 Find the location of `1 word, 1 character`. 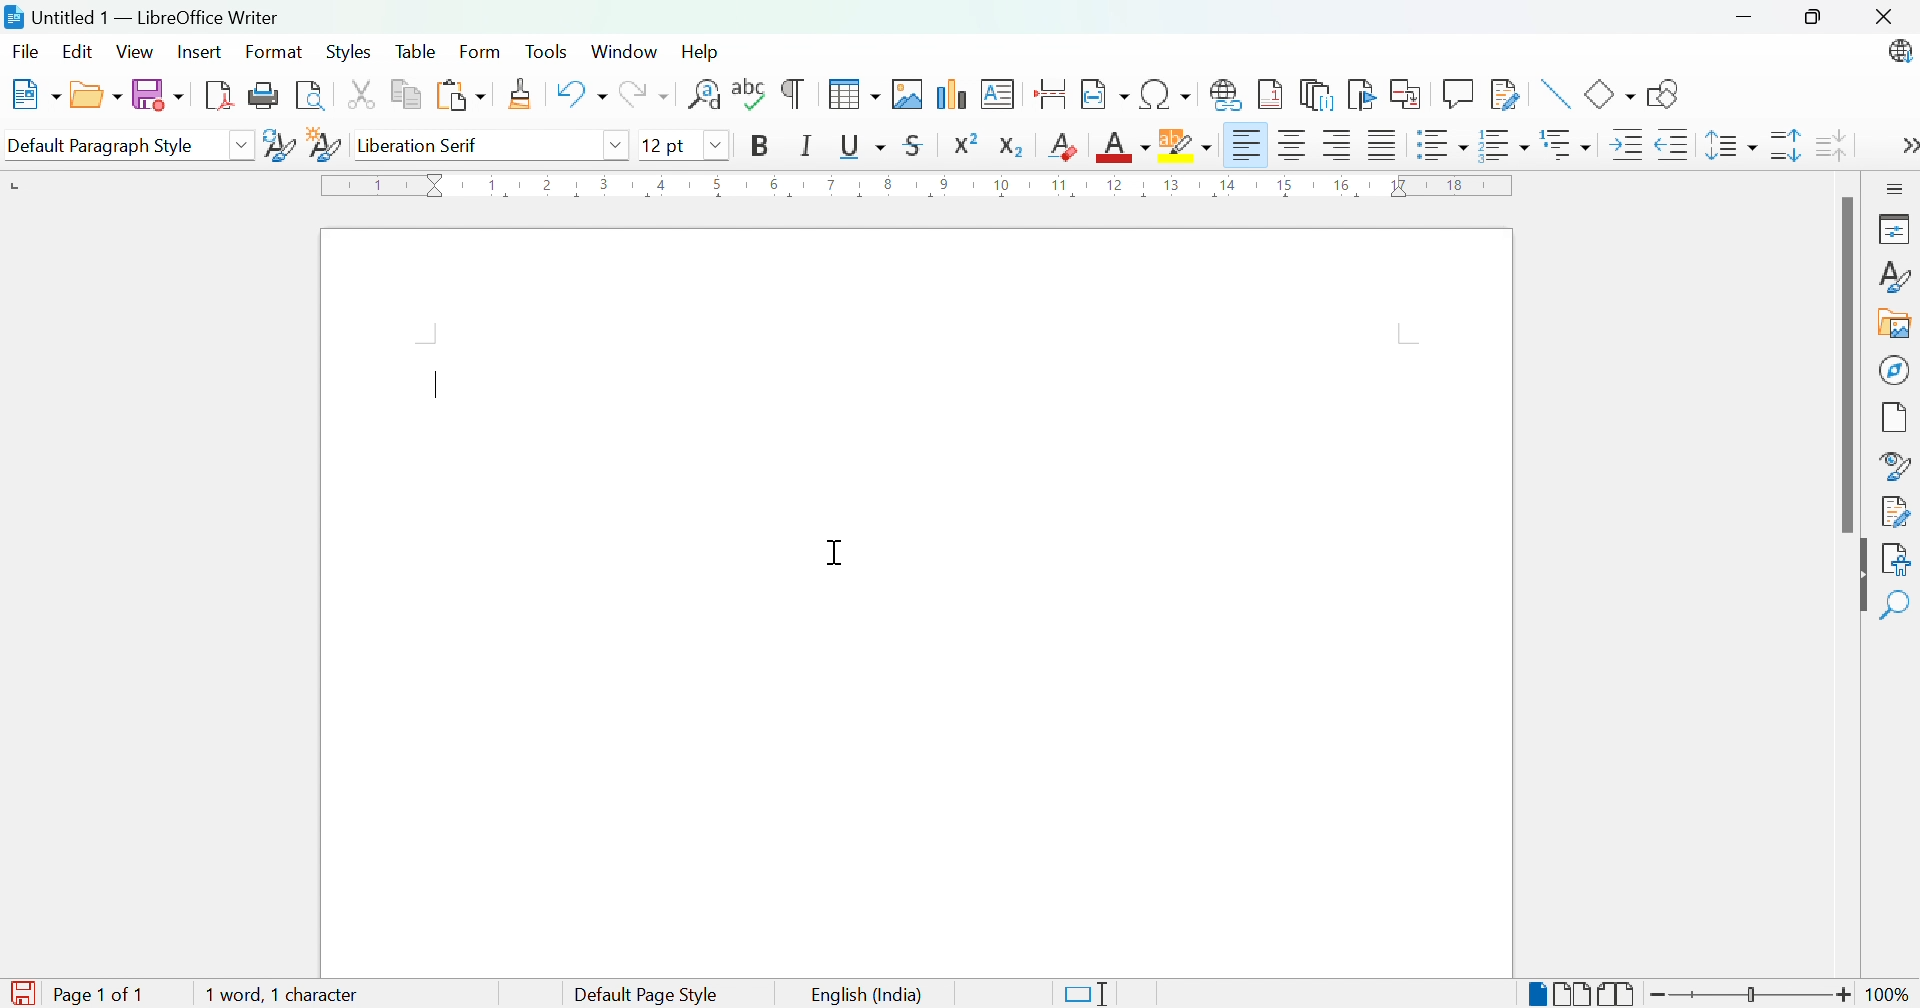

1 word, 1 character is located at coordinates (282, 997).